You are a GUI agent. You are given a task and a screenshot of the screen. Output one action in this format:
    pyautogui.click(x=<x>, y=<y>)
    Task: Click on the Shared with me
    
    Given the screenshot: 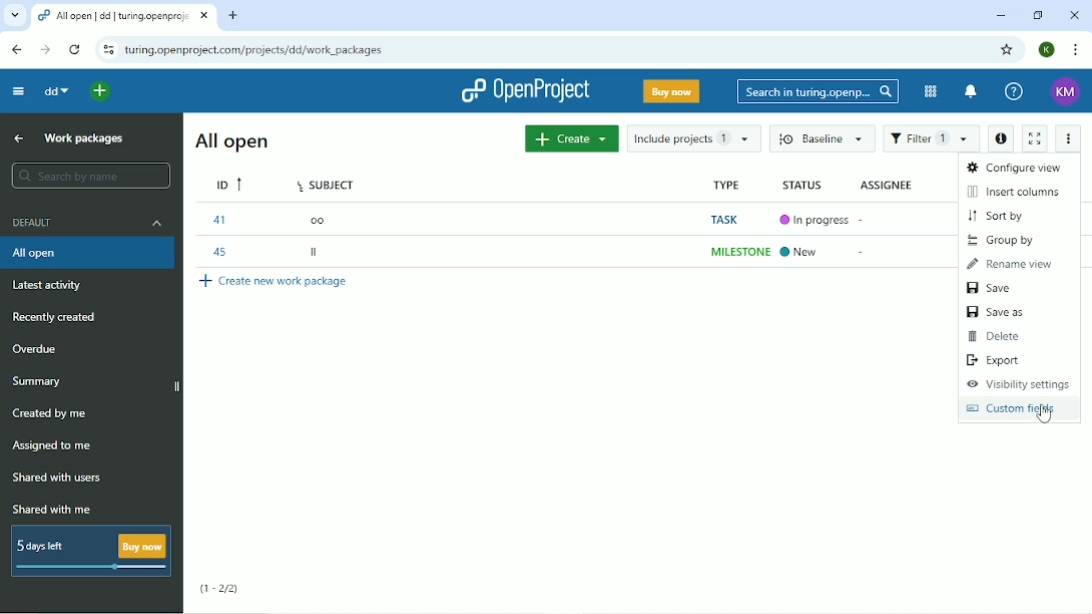 What is the action you would take?
    pyautogui.click(x=53, y=509)
    